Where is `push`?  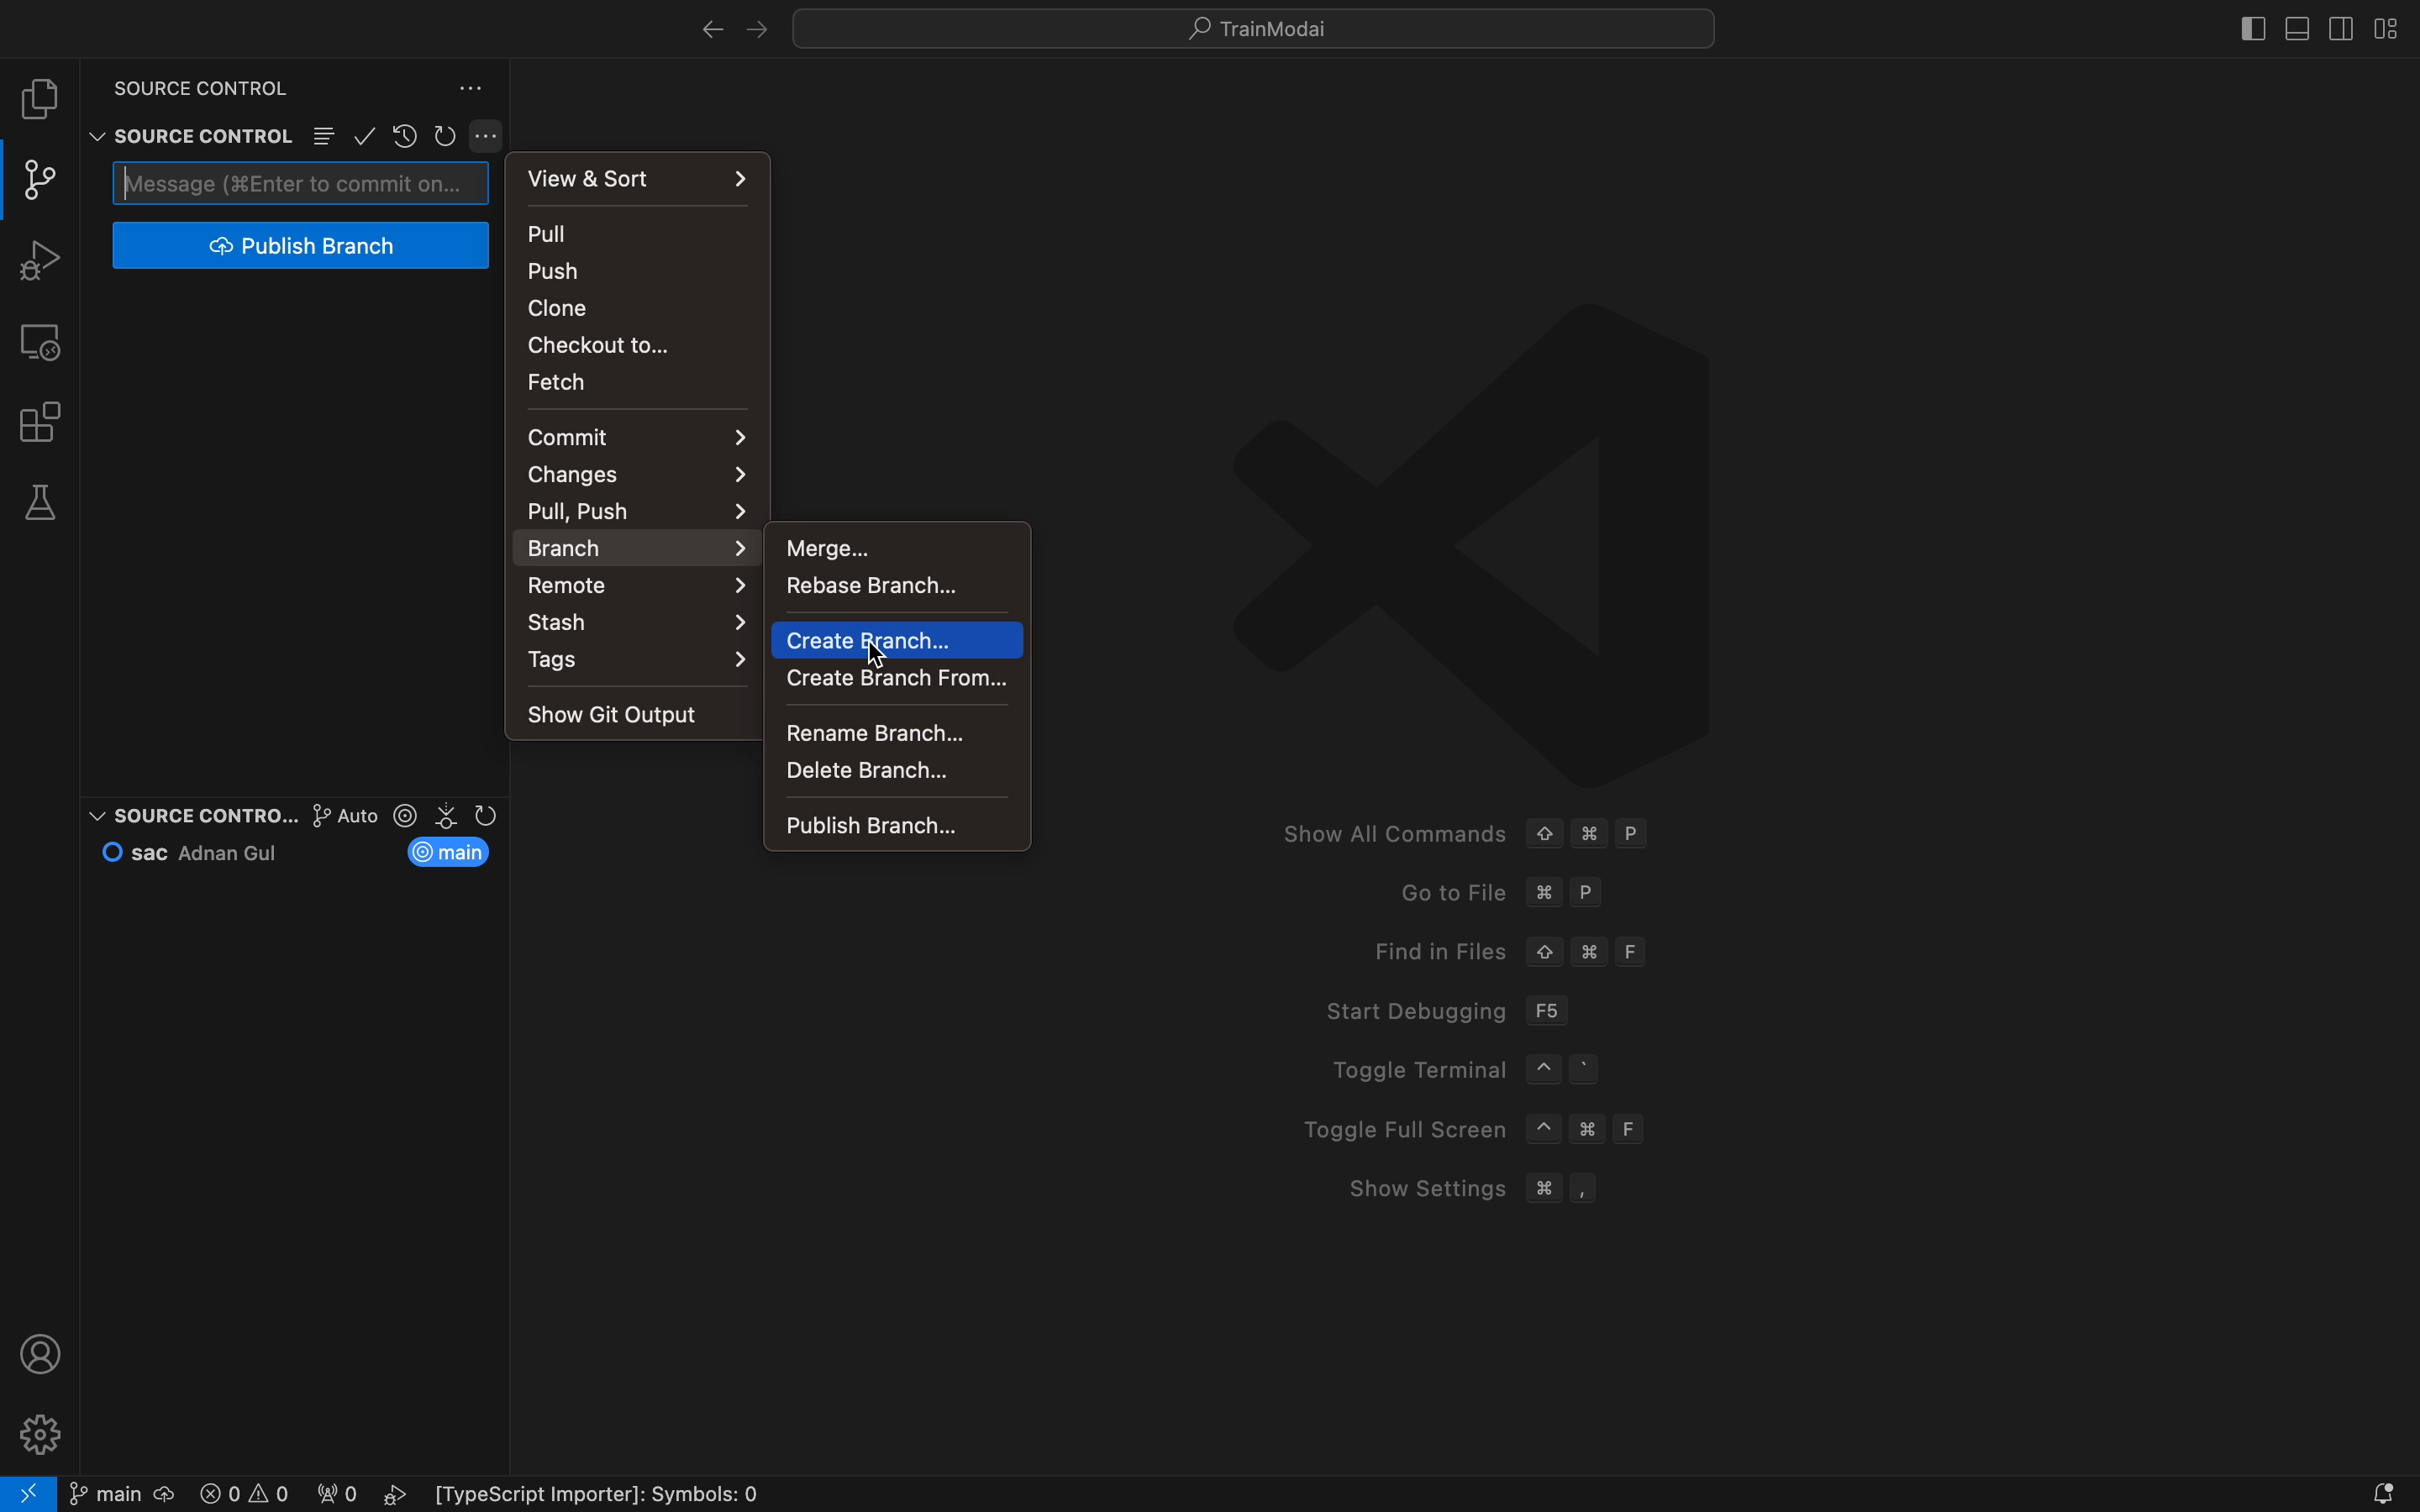
push is located at coordinates (641, 271).